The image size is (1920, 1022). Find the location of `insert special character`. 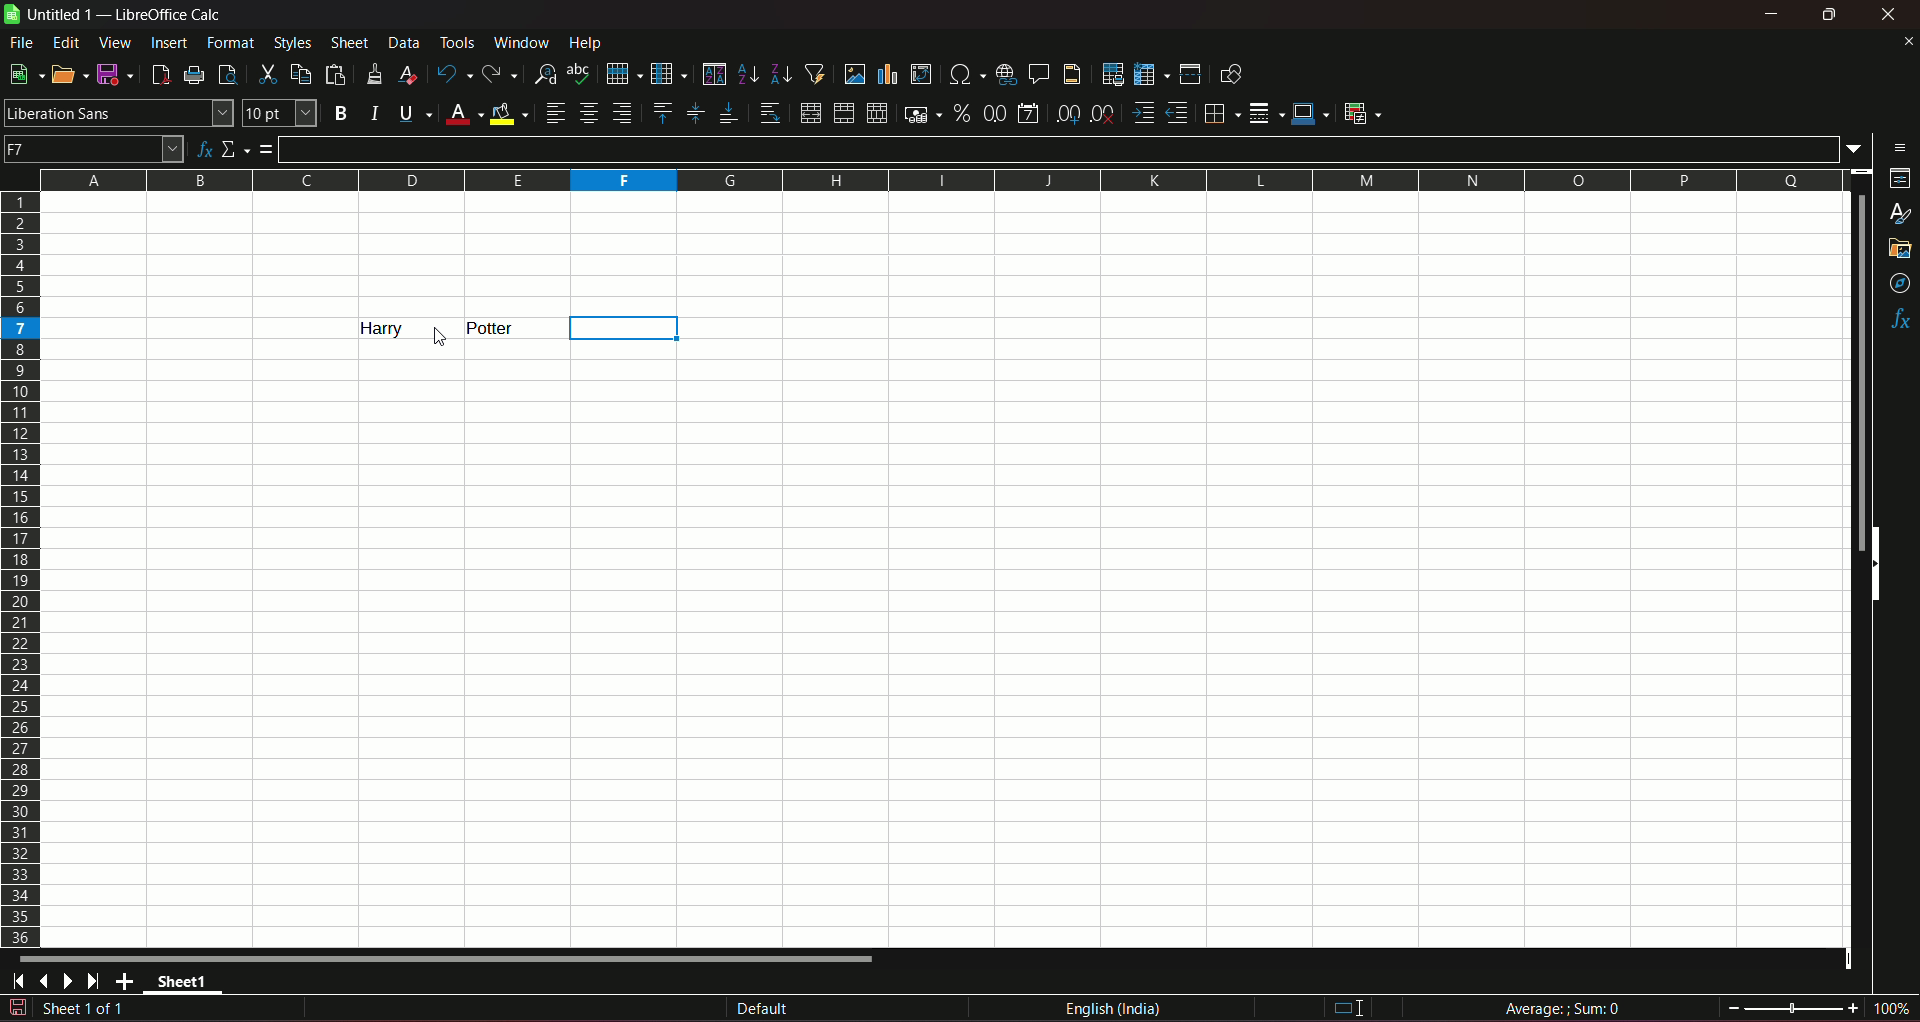

insert special character is located at coordinates (964, 72).